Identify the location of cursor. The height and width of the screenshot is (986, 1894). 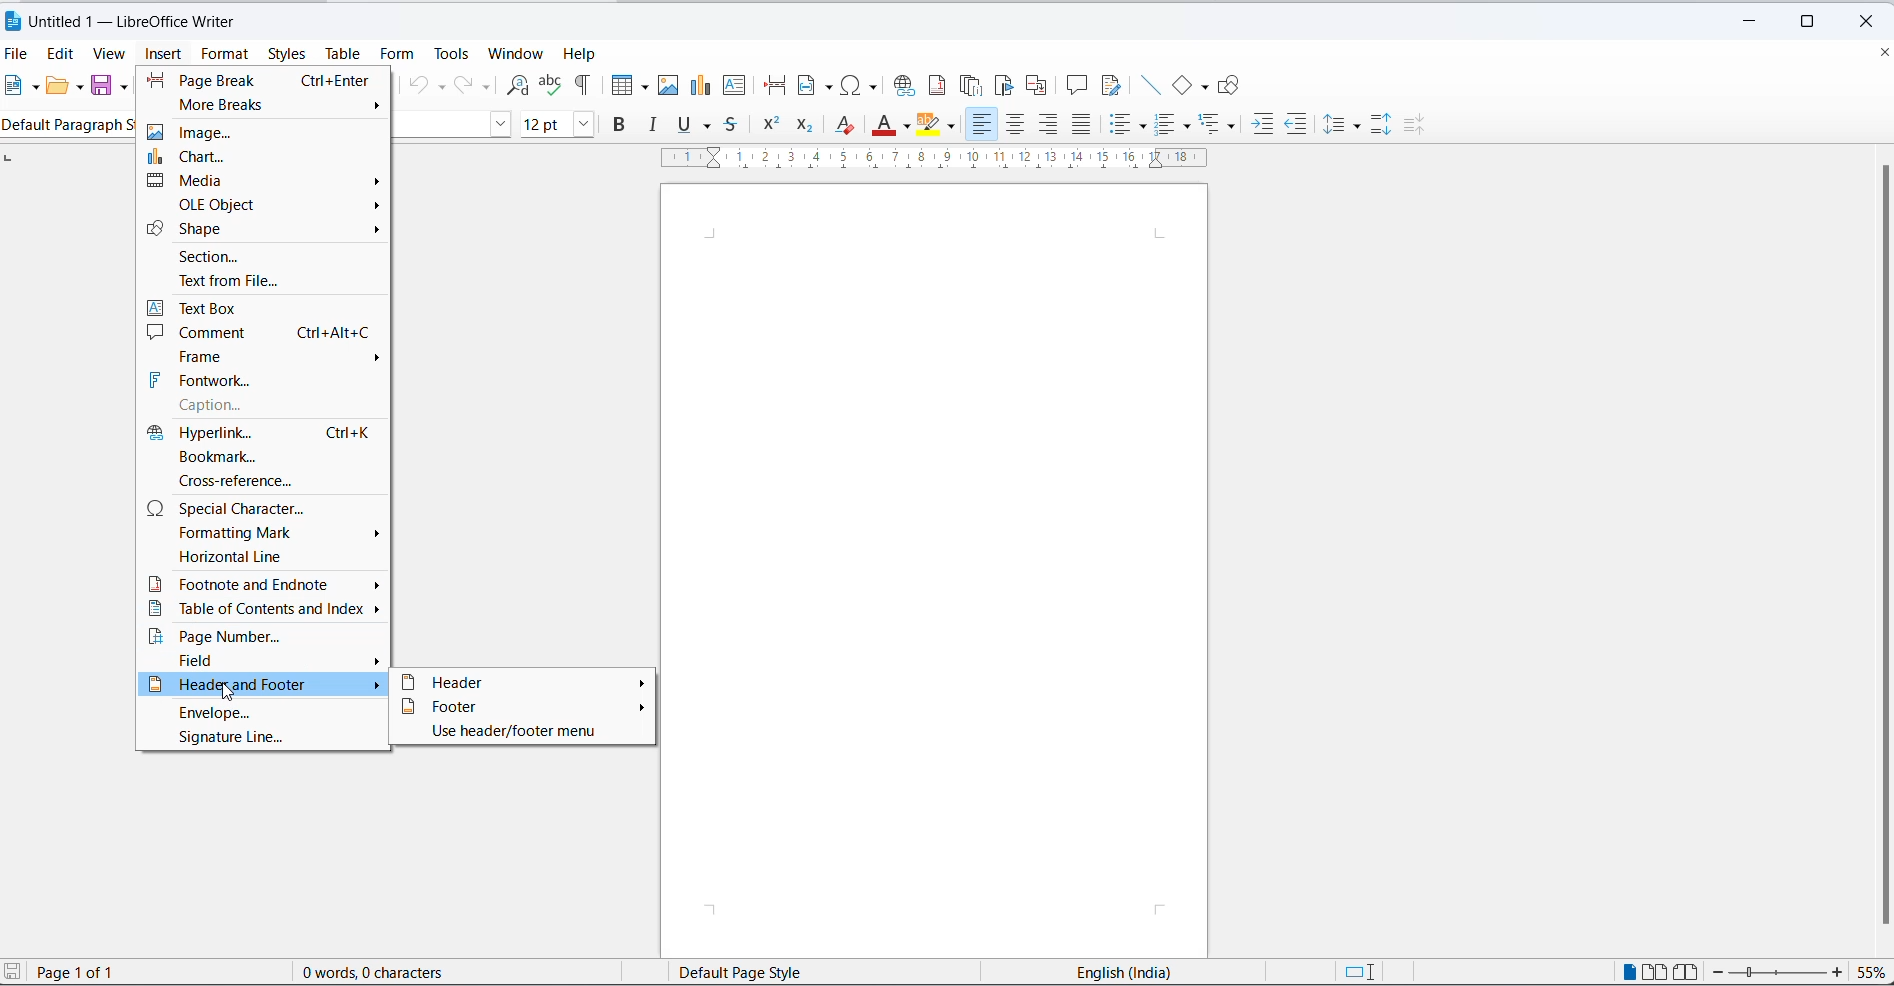
(230, 692).